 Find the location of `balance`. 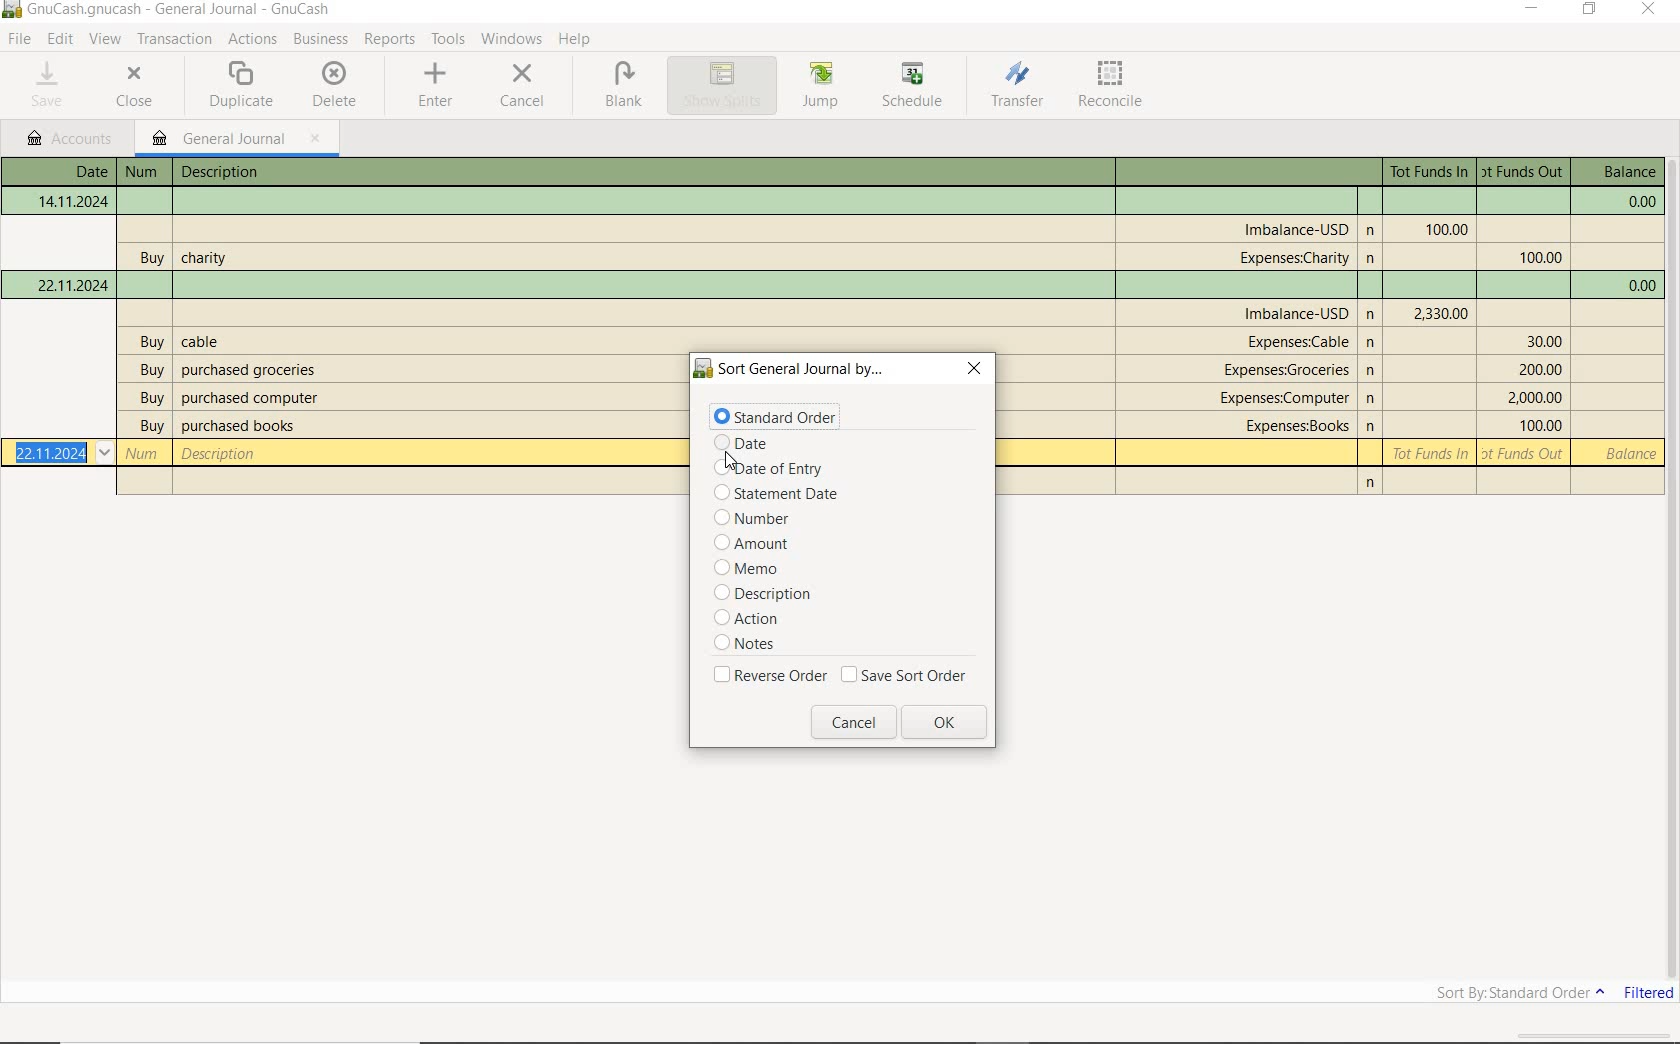

balance is located at coordinates (1624, 173).